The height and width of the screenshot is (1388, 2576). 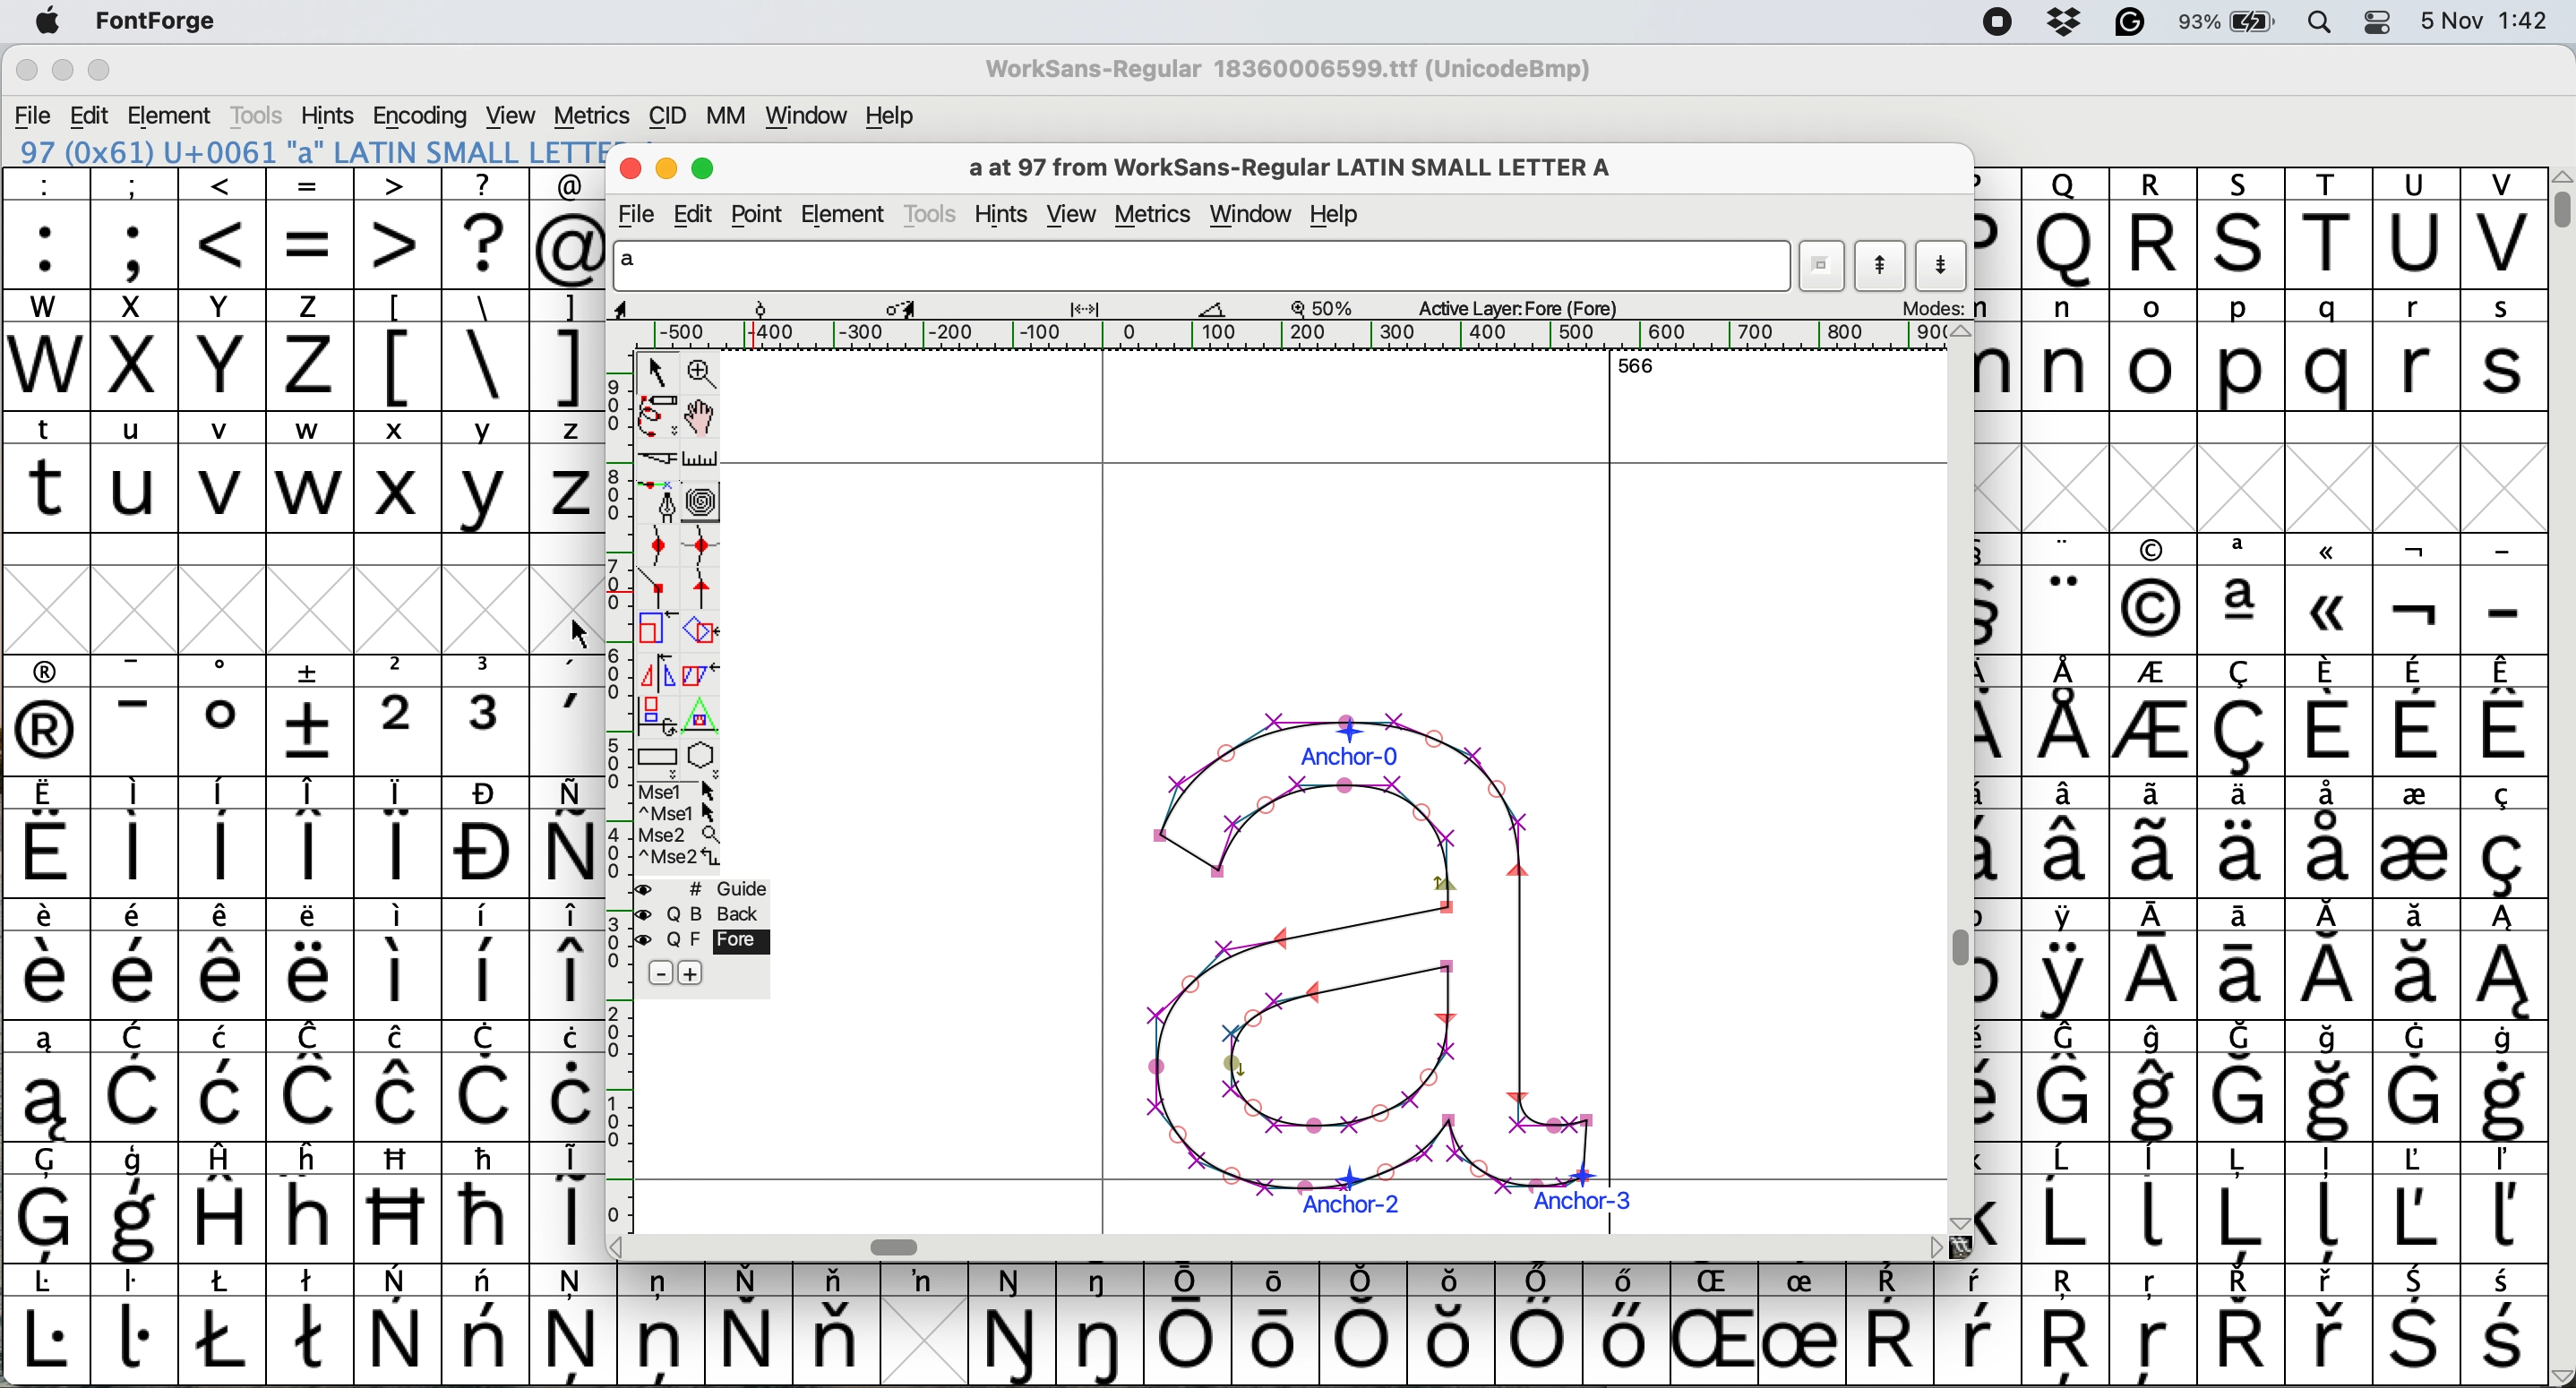 What do you see at coordinates (669, 168) in the screenshot?
I see `minimise` at bounding box center [669, 168].